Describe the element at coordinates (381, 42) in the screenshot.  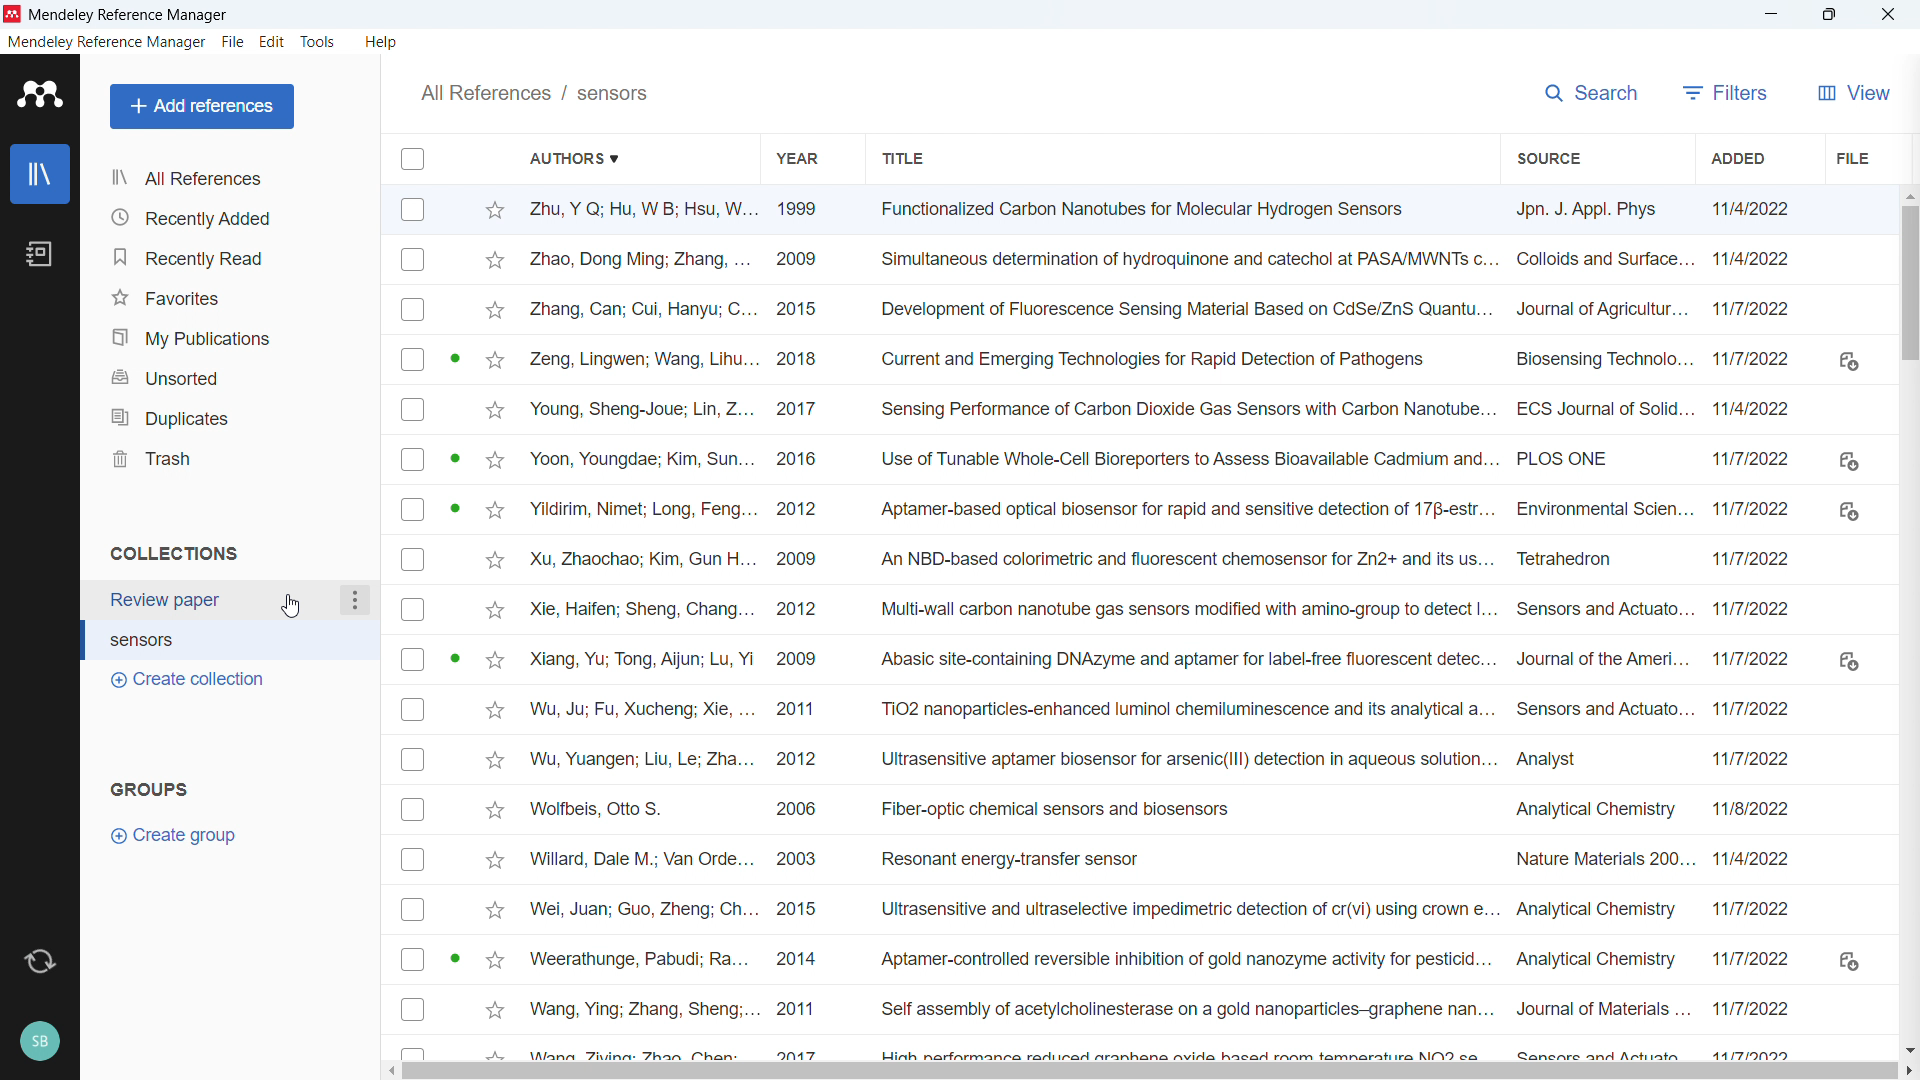
I see ` help ` at that location.